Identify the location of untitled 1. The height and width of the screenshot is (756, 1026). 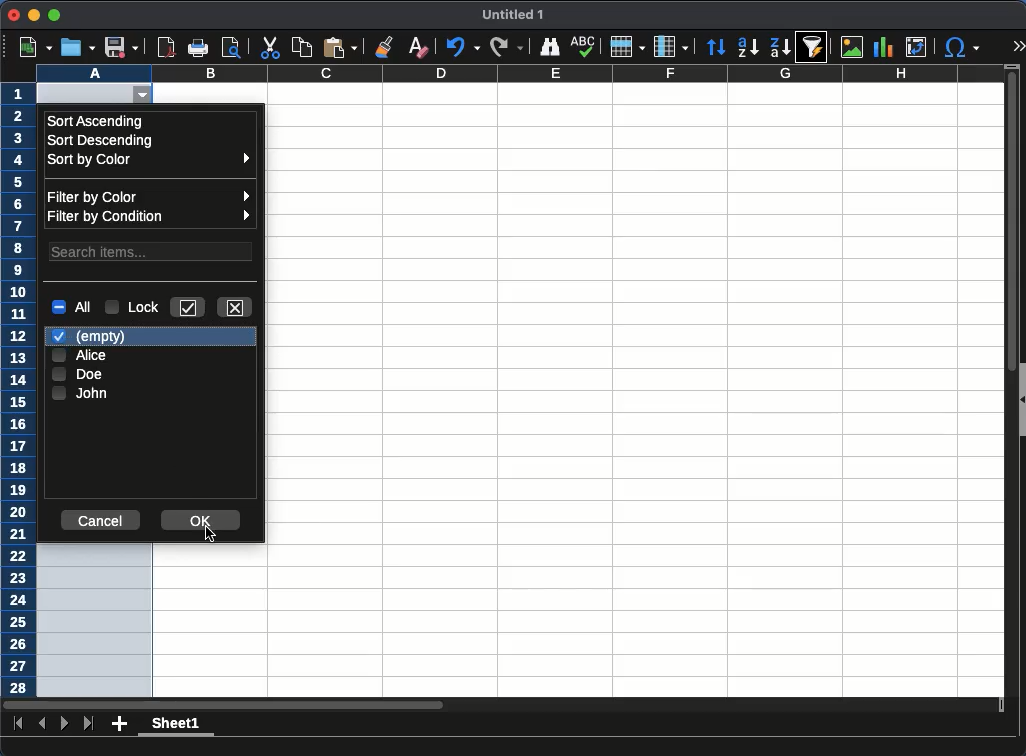
(510, 15).